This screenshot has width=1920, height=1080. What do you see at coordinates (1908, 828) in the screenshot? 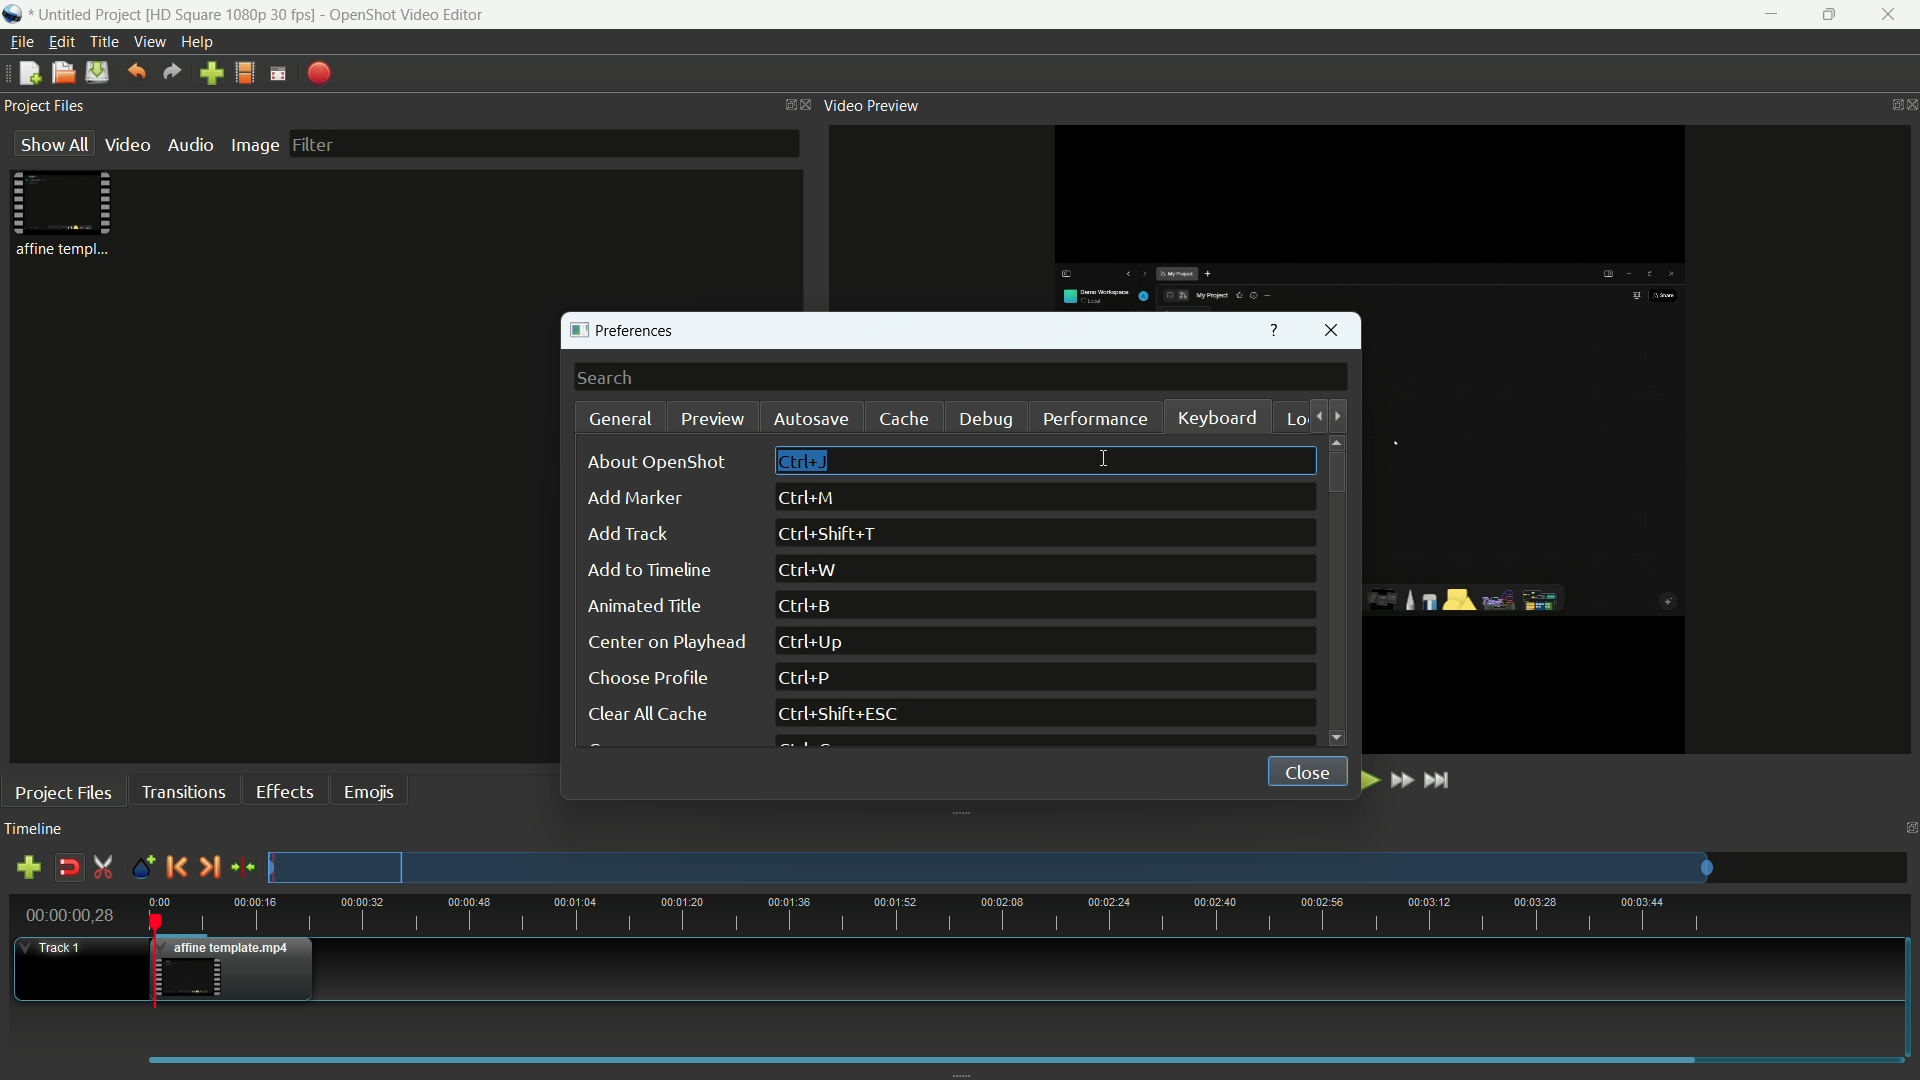
I see `close timeline` at bounding box center [1908, 828].